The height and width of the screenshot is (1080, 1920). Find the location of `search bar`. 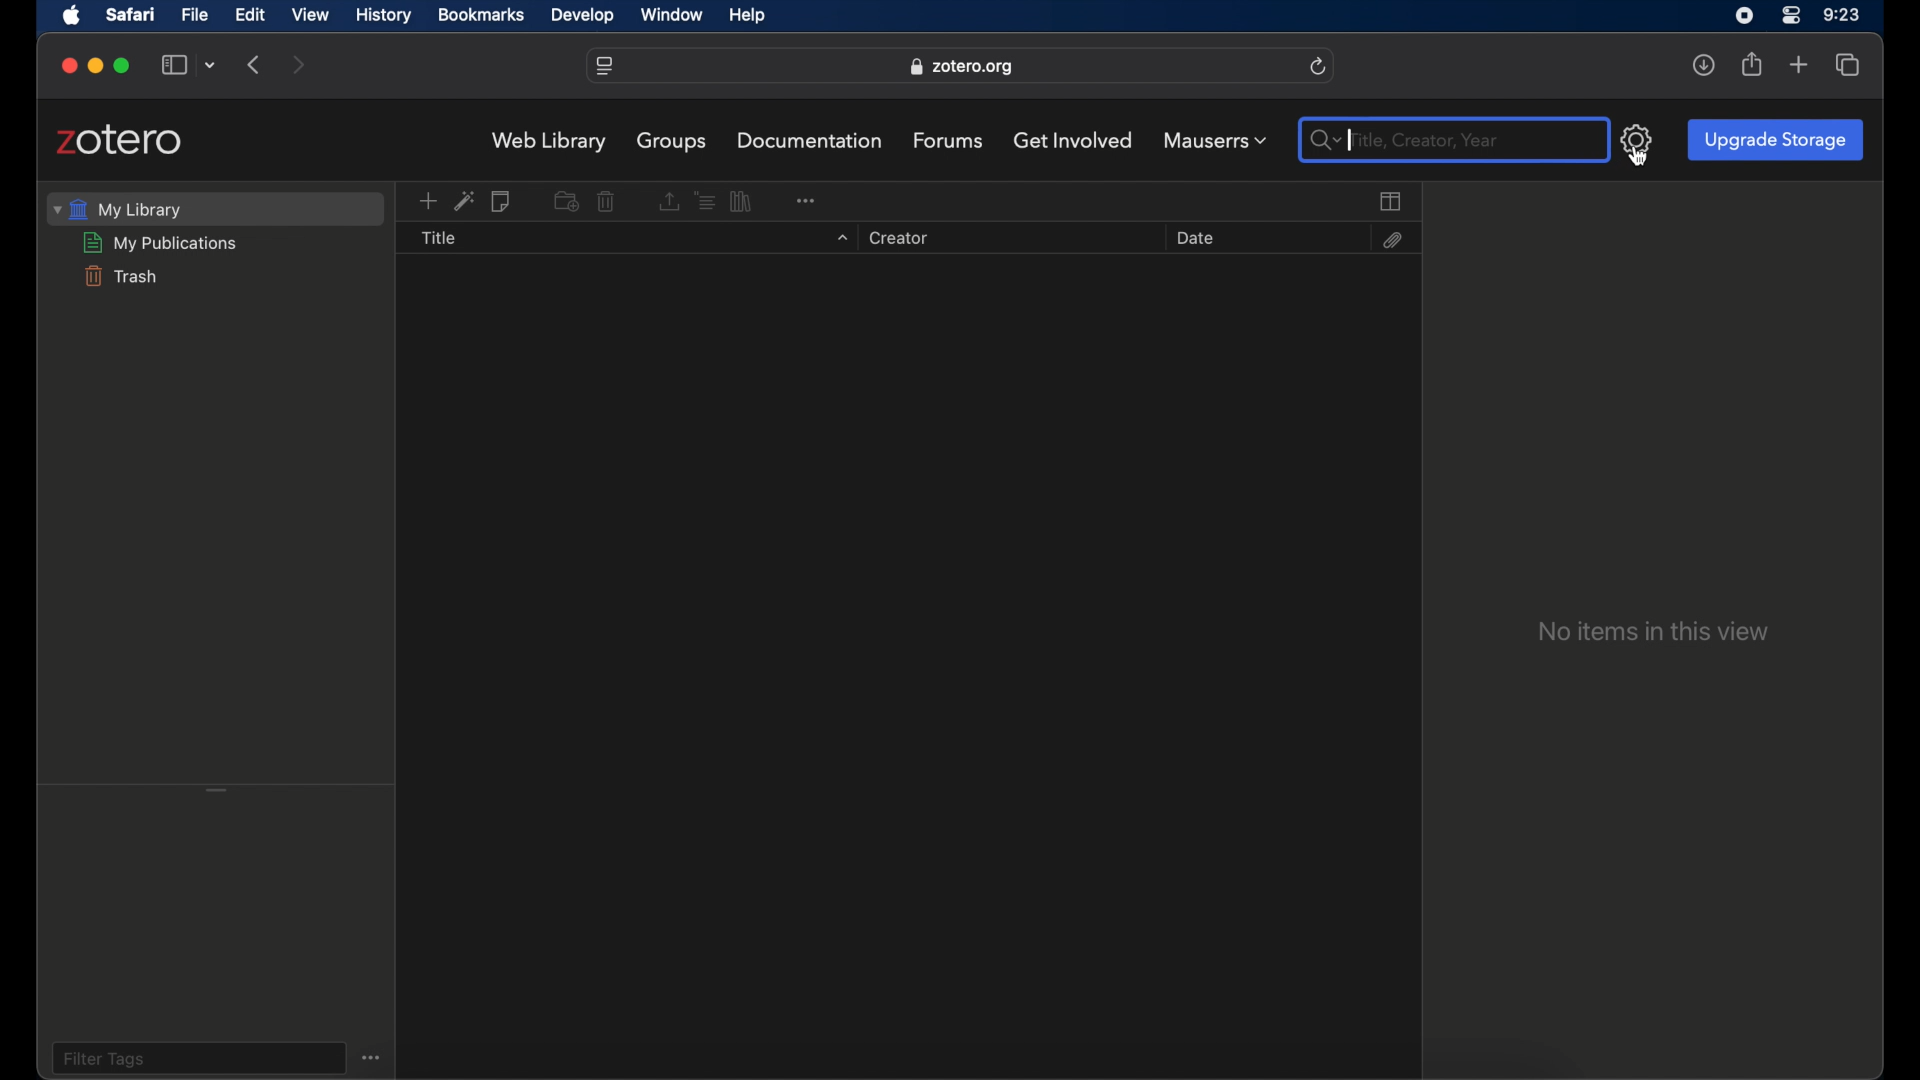

search bar is located at coordinates (1320, 141).